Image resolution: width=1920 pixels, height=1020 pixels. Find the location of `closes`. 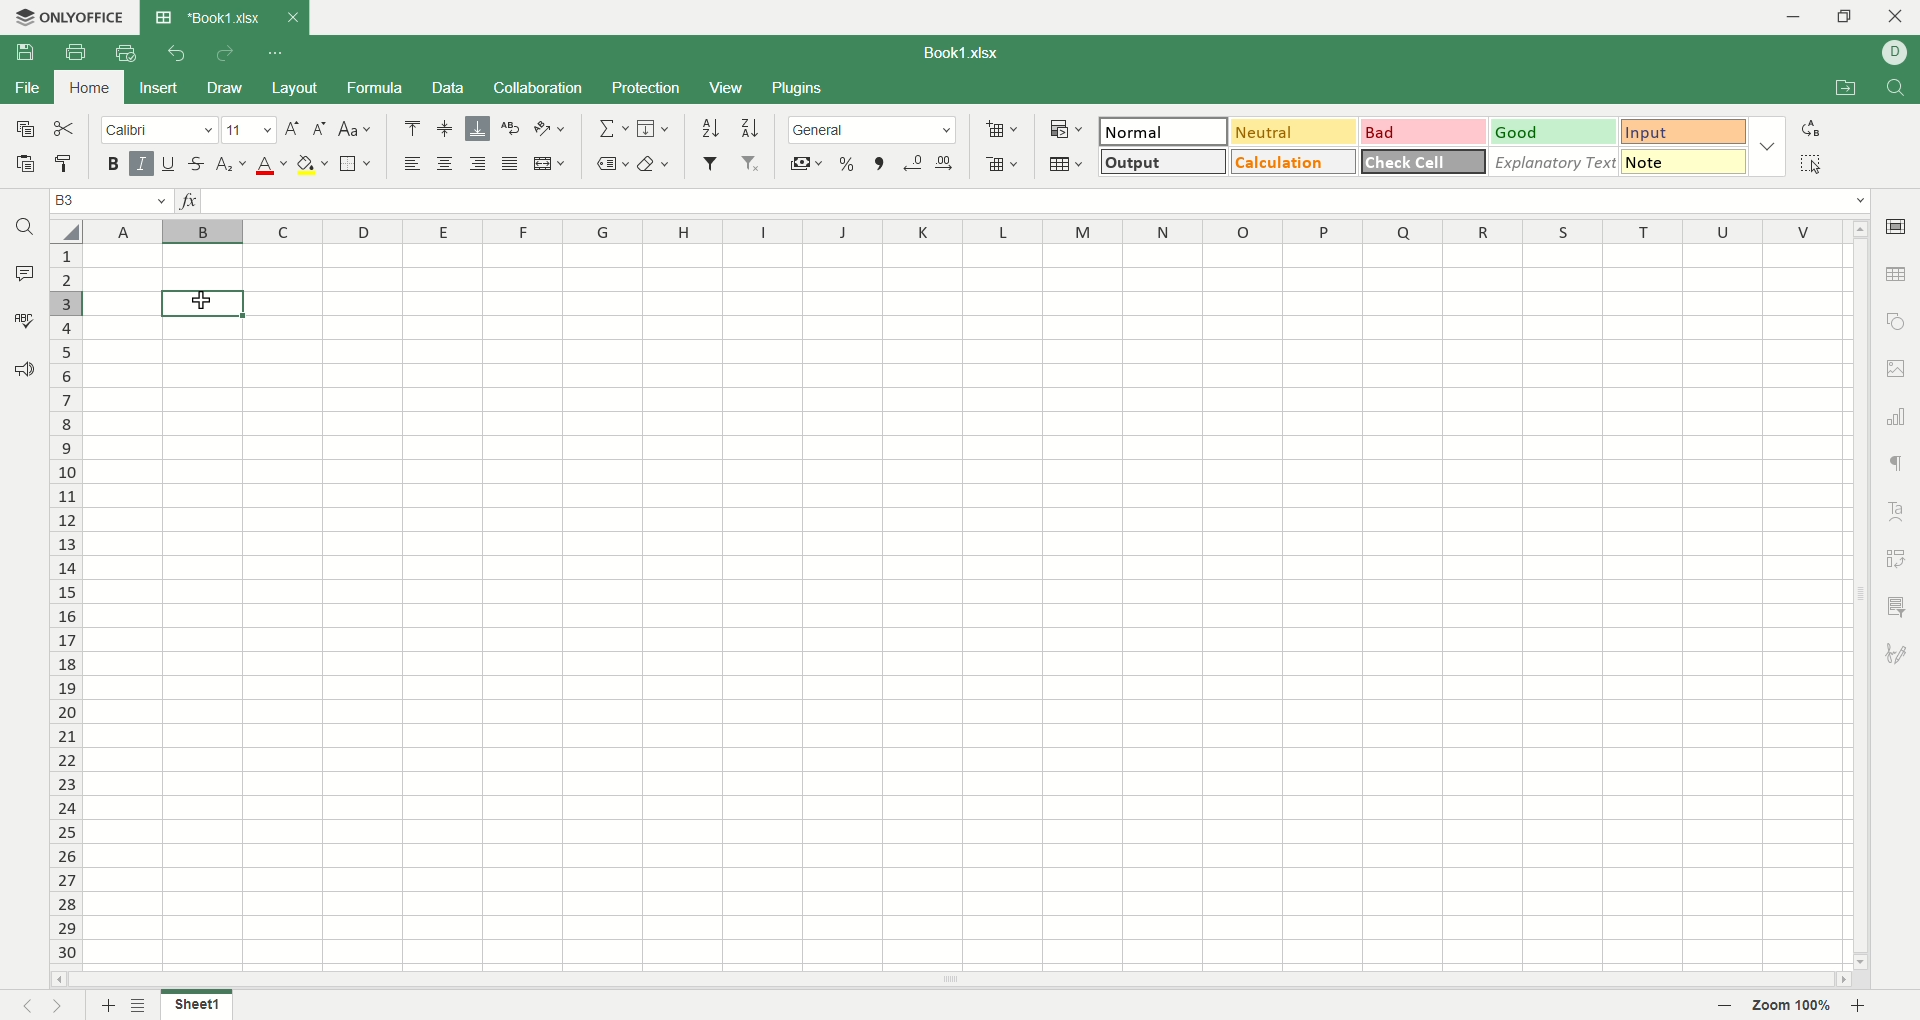

closes is located at coordinates (289, 17).